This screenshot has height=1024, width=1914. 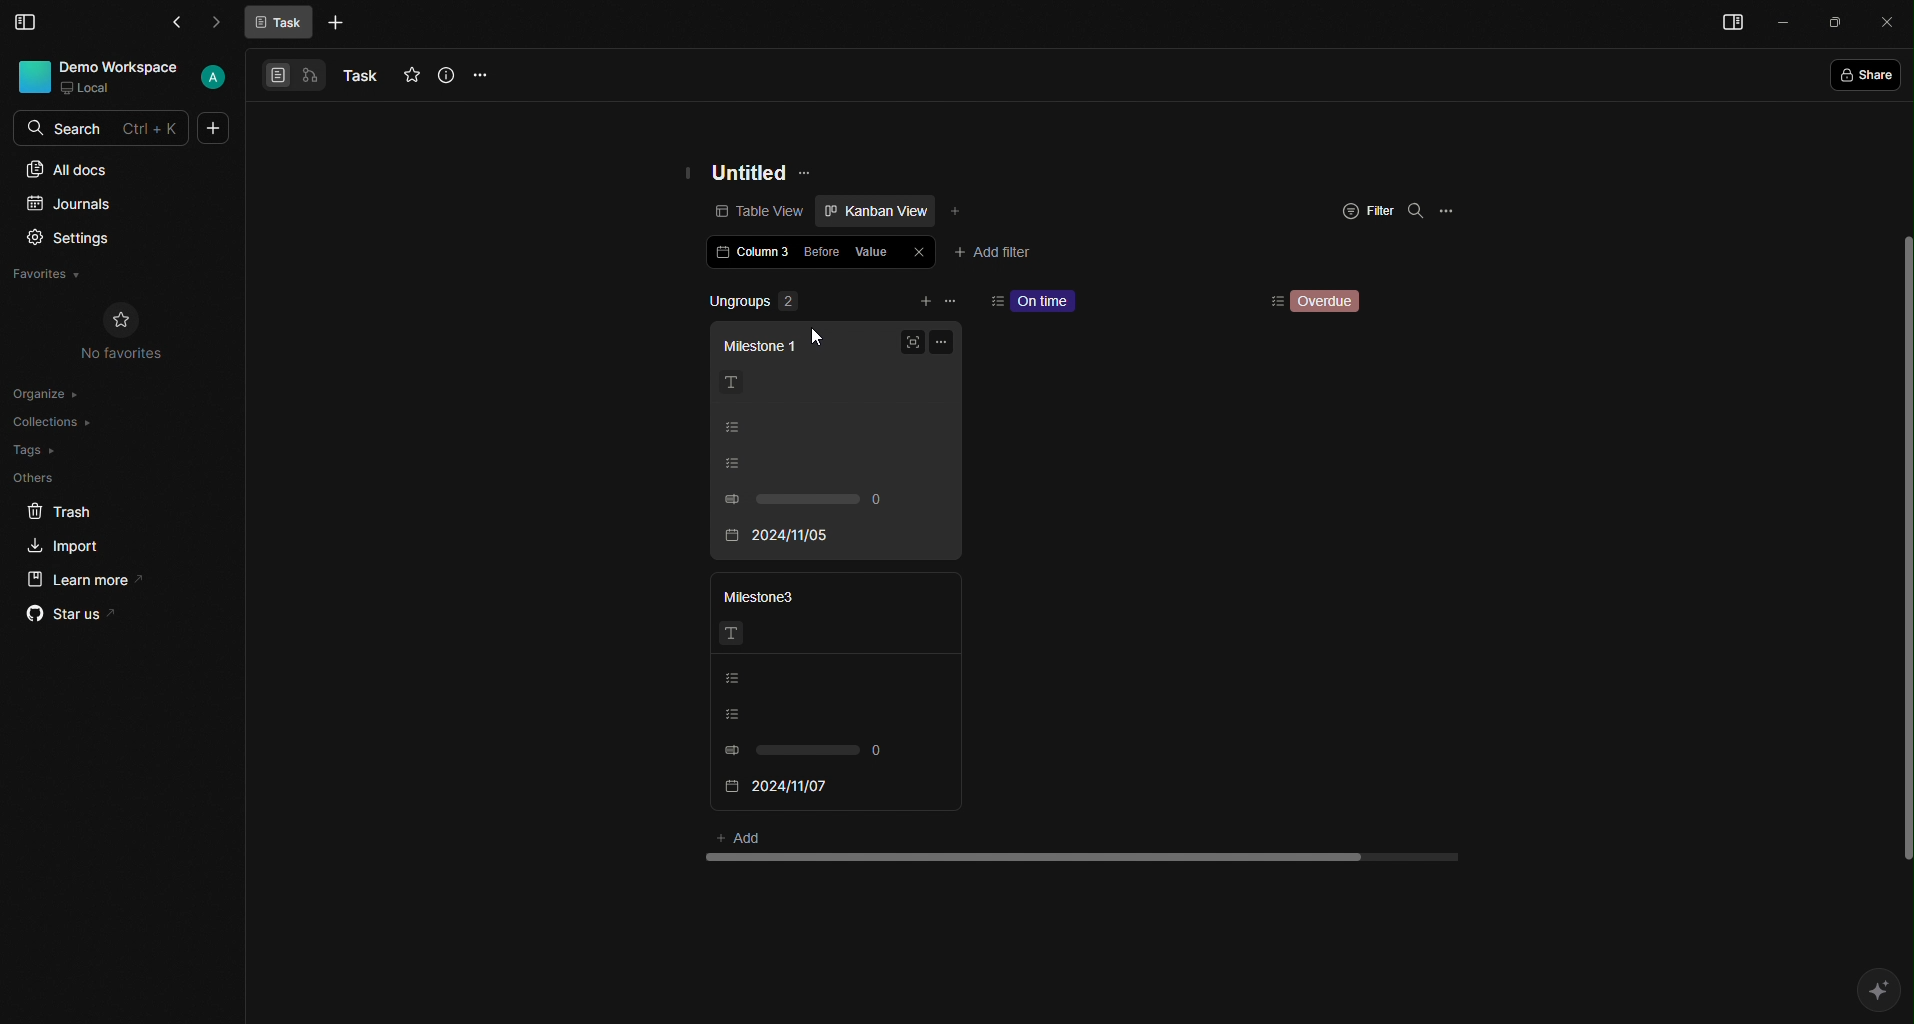 What do you see at coordinates (997, 301) in the screenshot?
I see `sort` at bounding box center [997, 301].